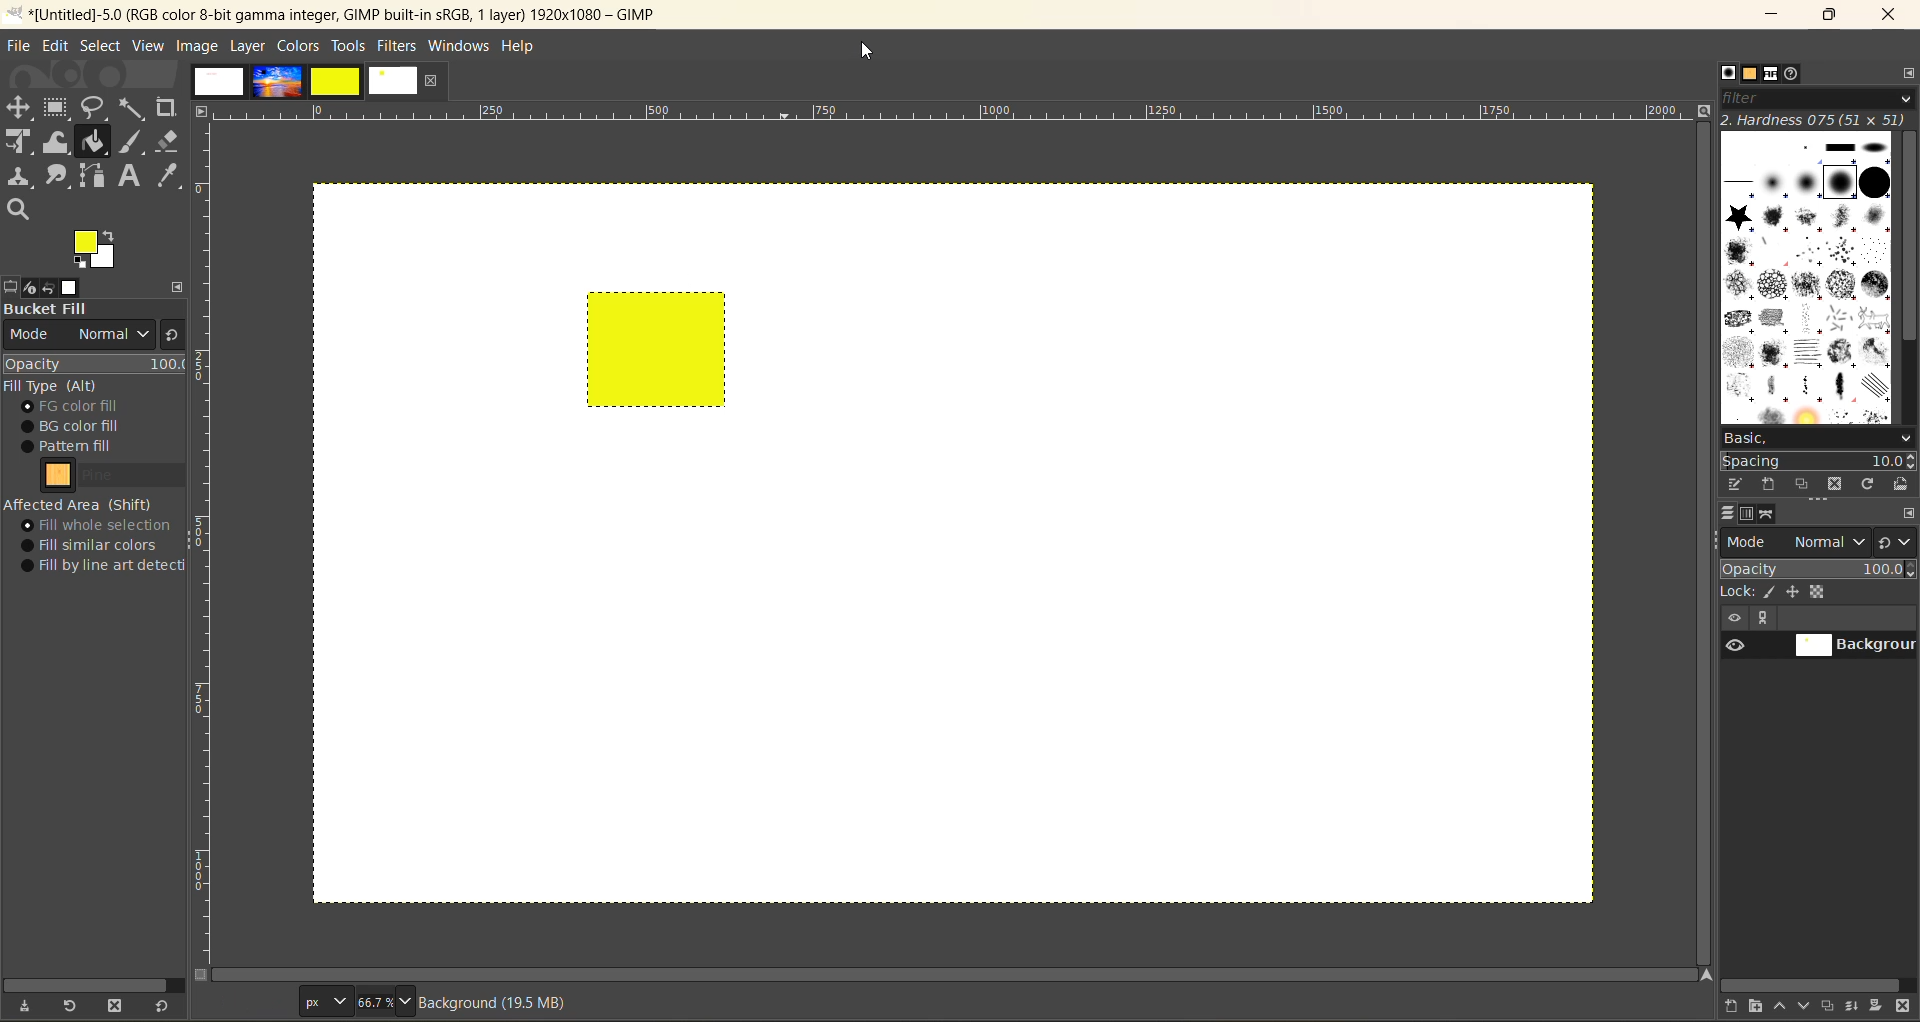  What do you see at coordinates (1819, 100) in the screenshot?
I see `filter` at bounding box center [1819, 100].